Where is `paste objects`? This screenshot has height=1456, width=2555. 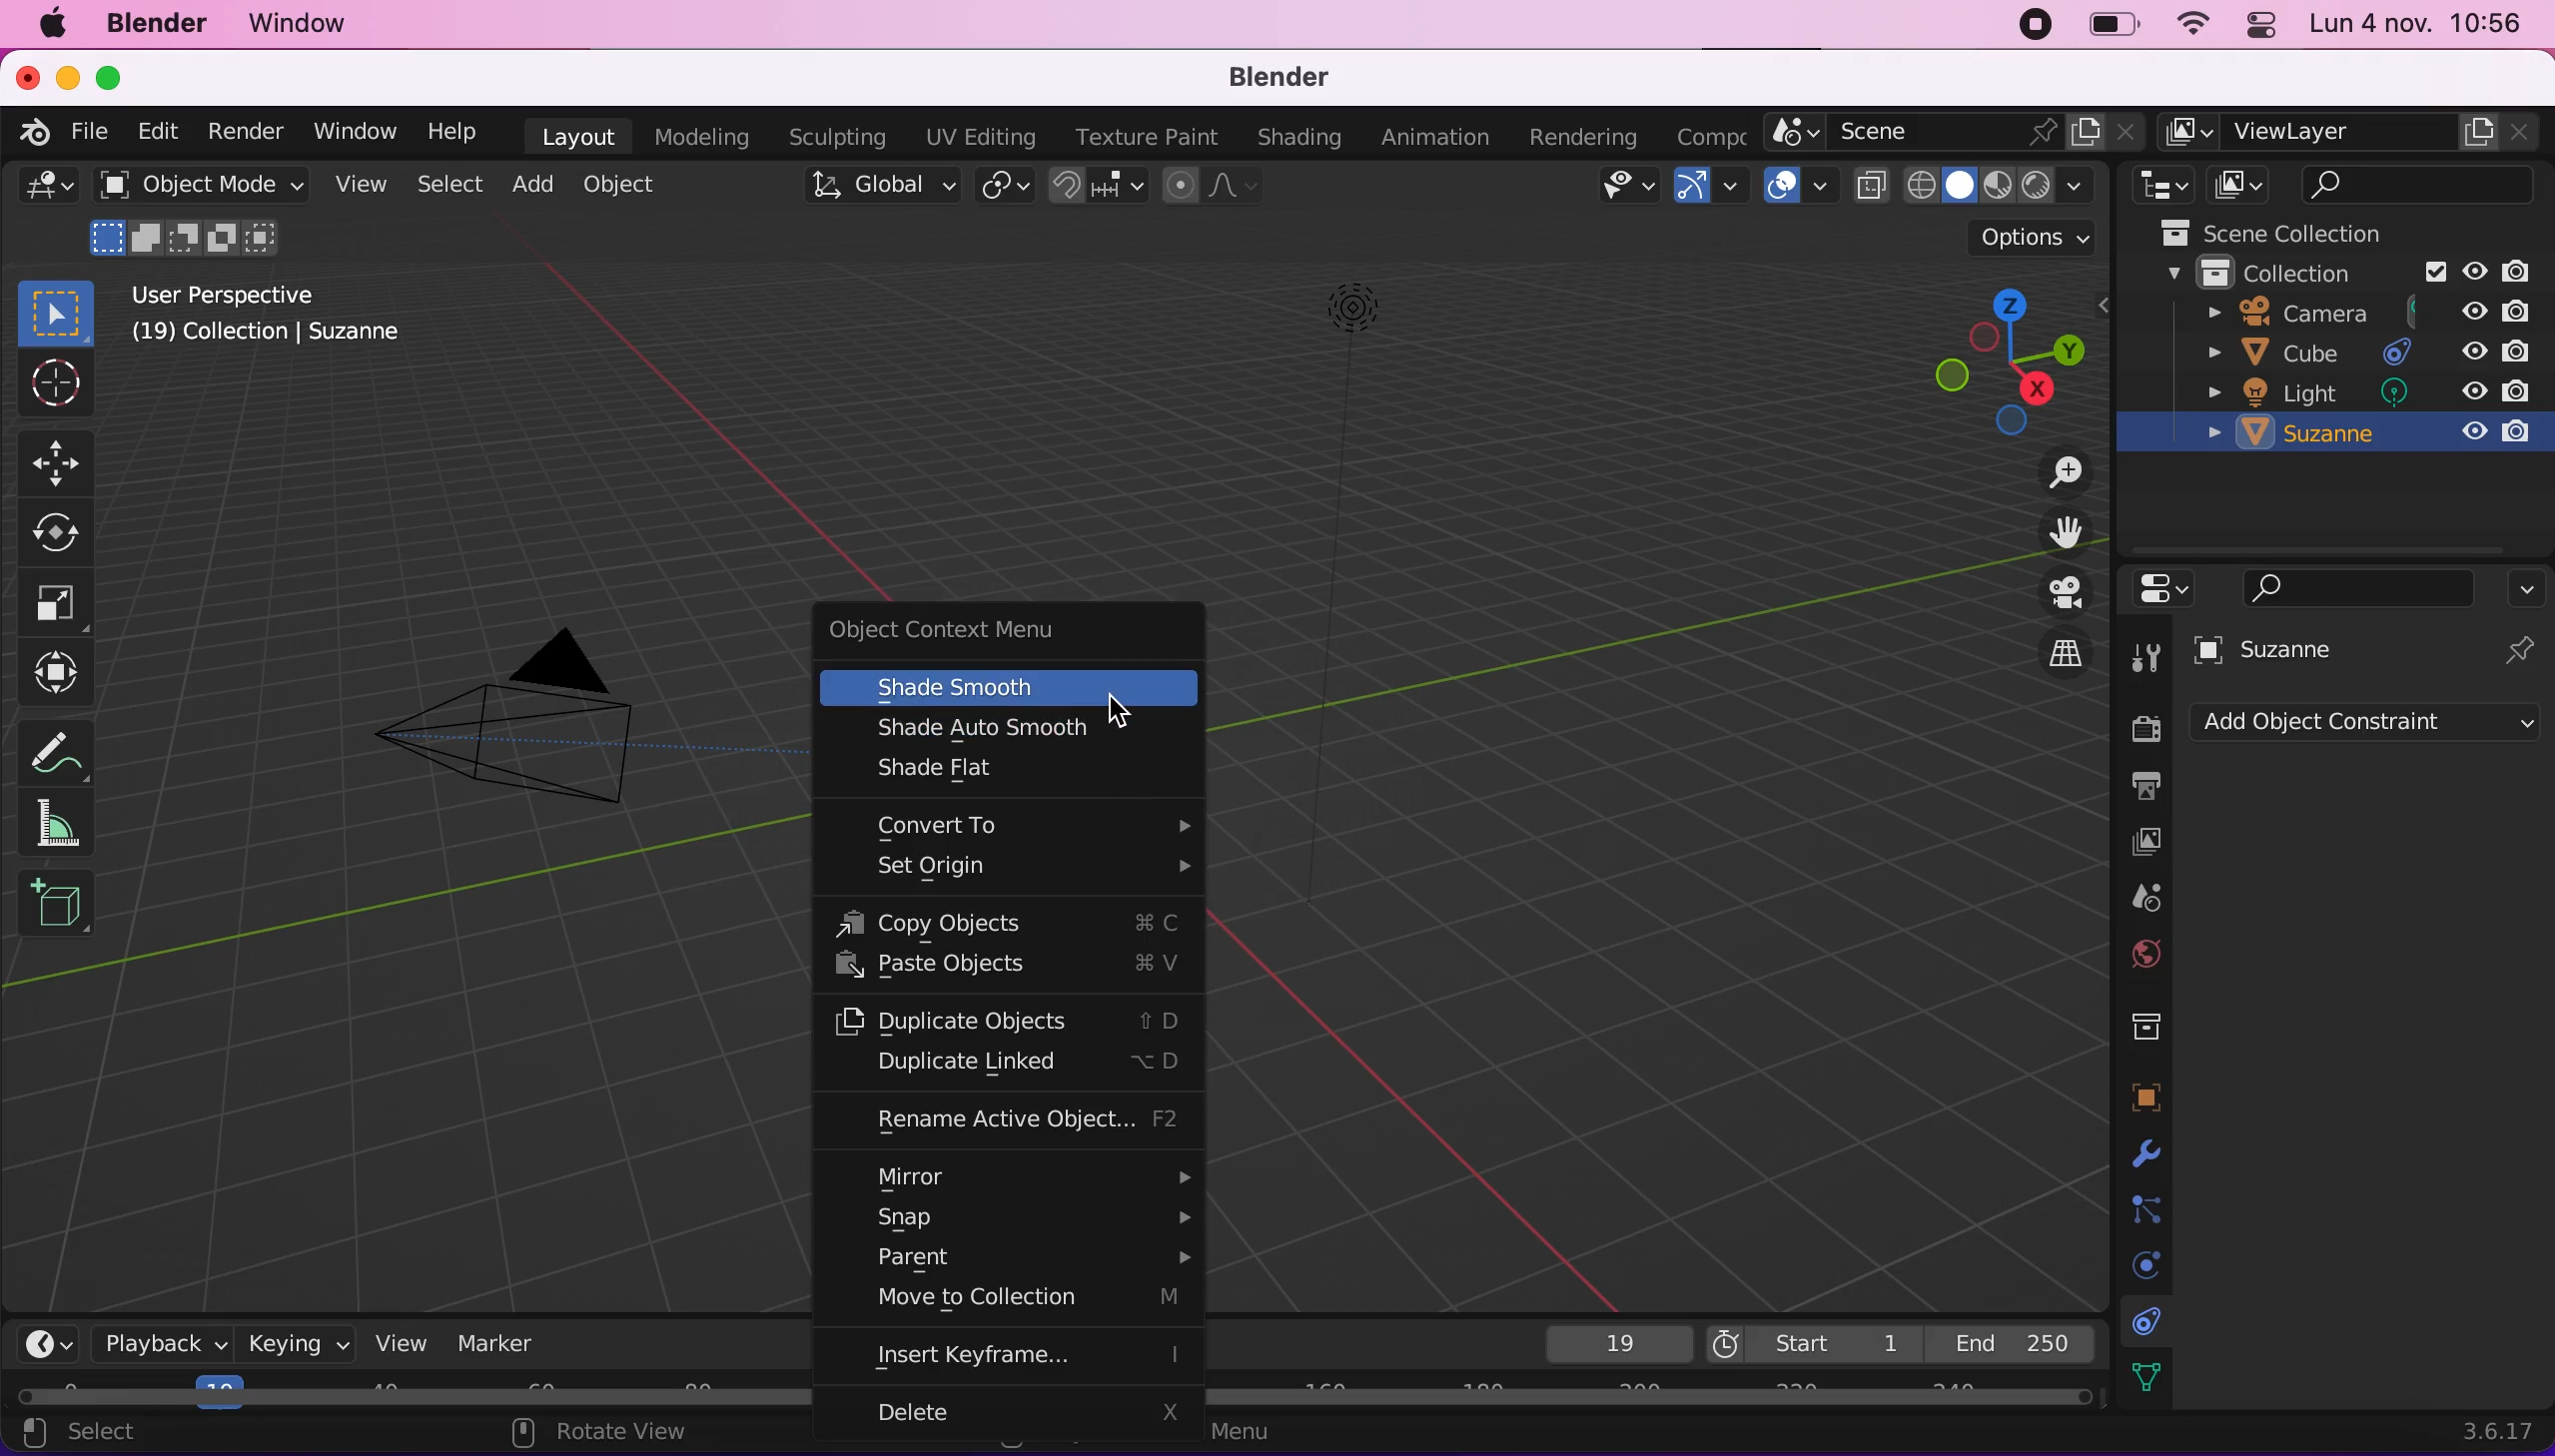 paste objects is located at coordinates (1014, 966).